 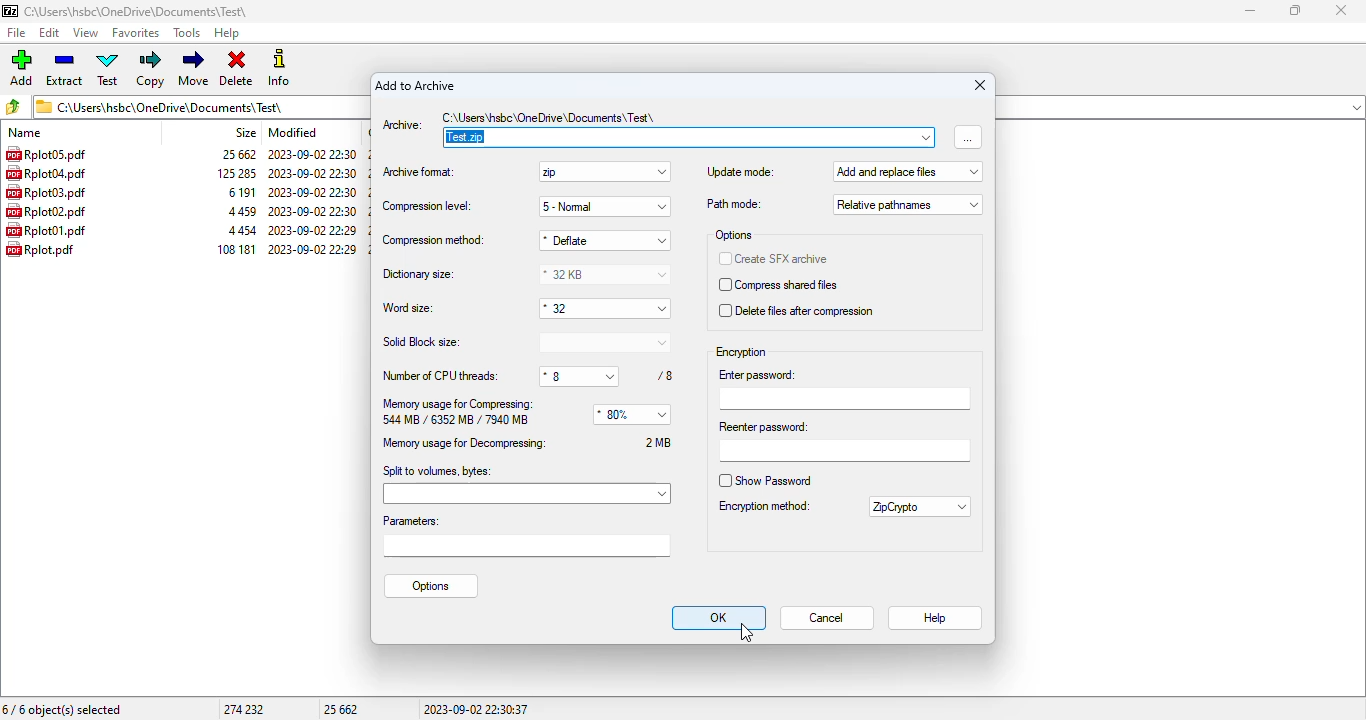 I want to click on cursor, so click(x=747, y=633).